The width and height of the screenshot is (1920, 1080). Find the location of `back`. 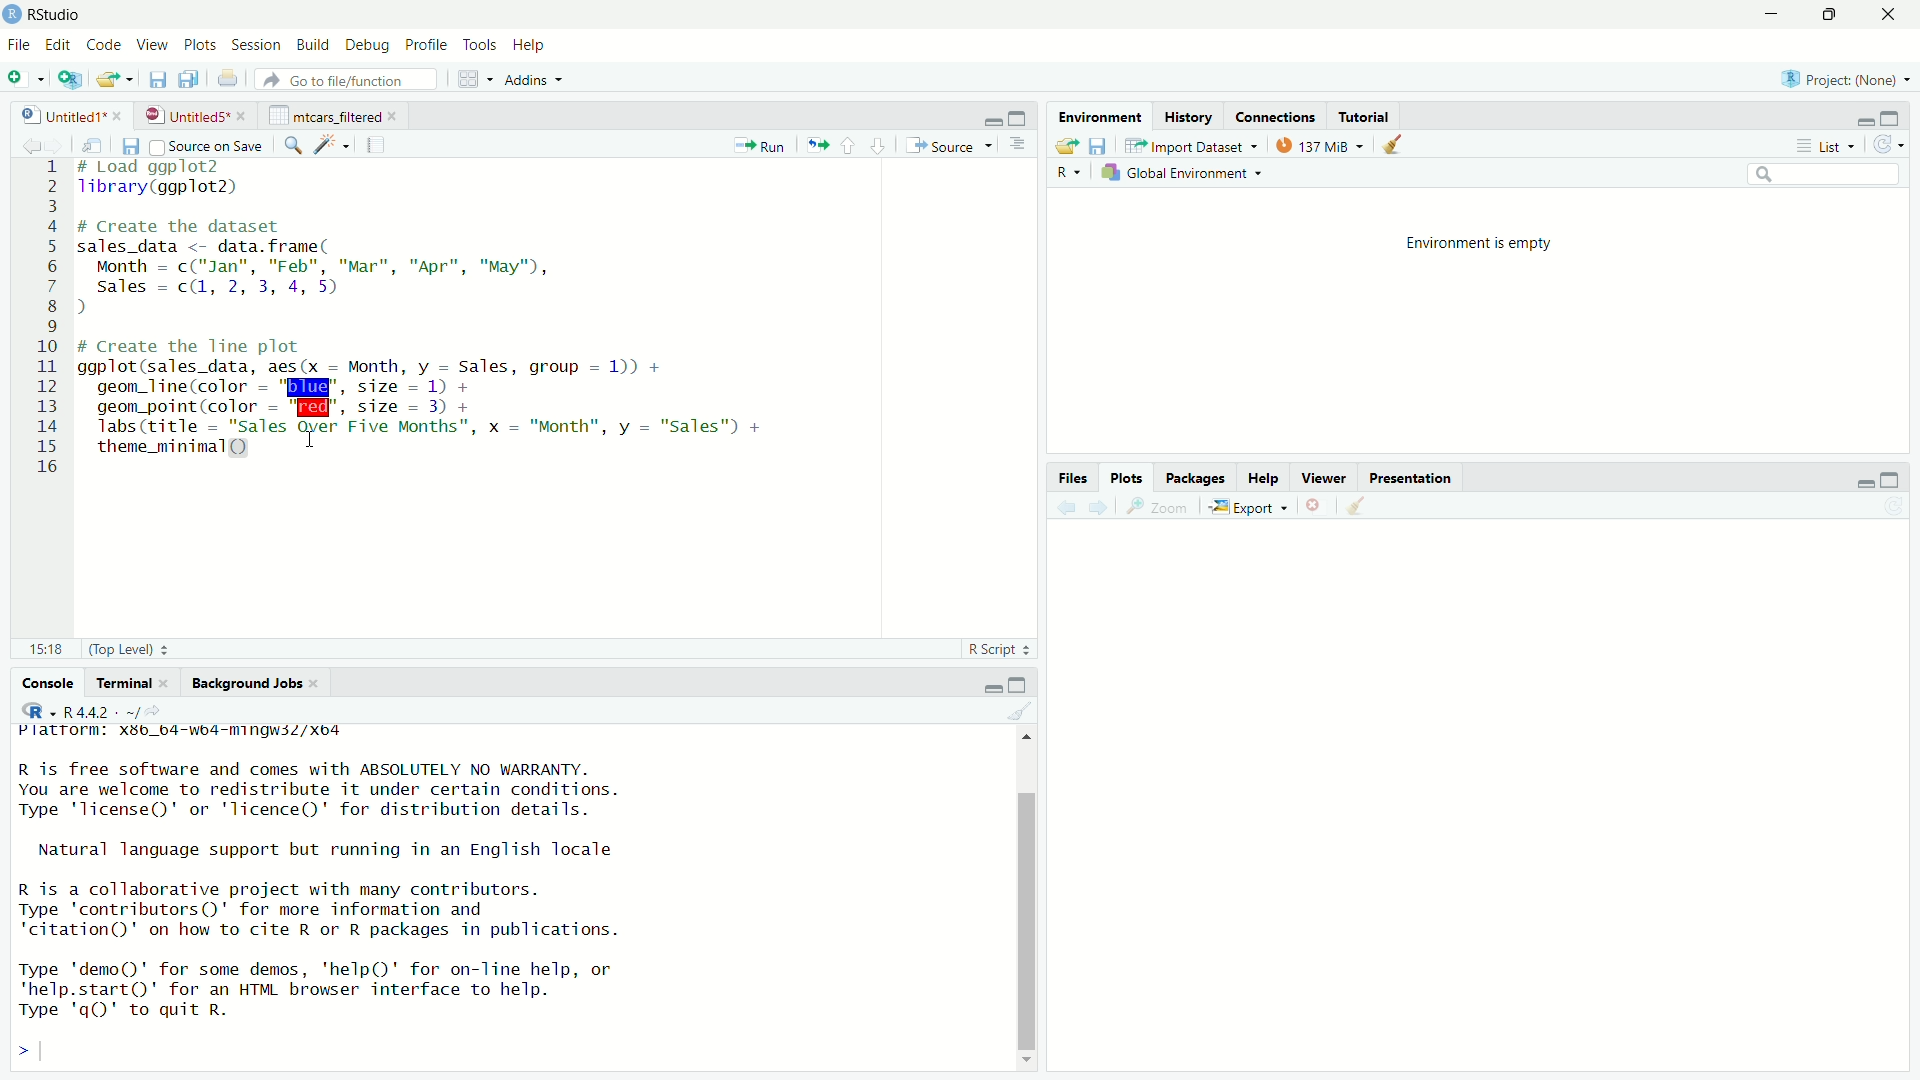

back is located at coordinates (1069, 508).